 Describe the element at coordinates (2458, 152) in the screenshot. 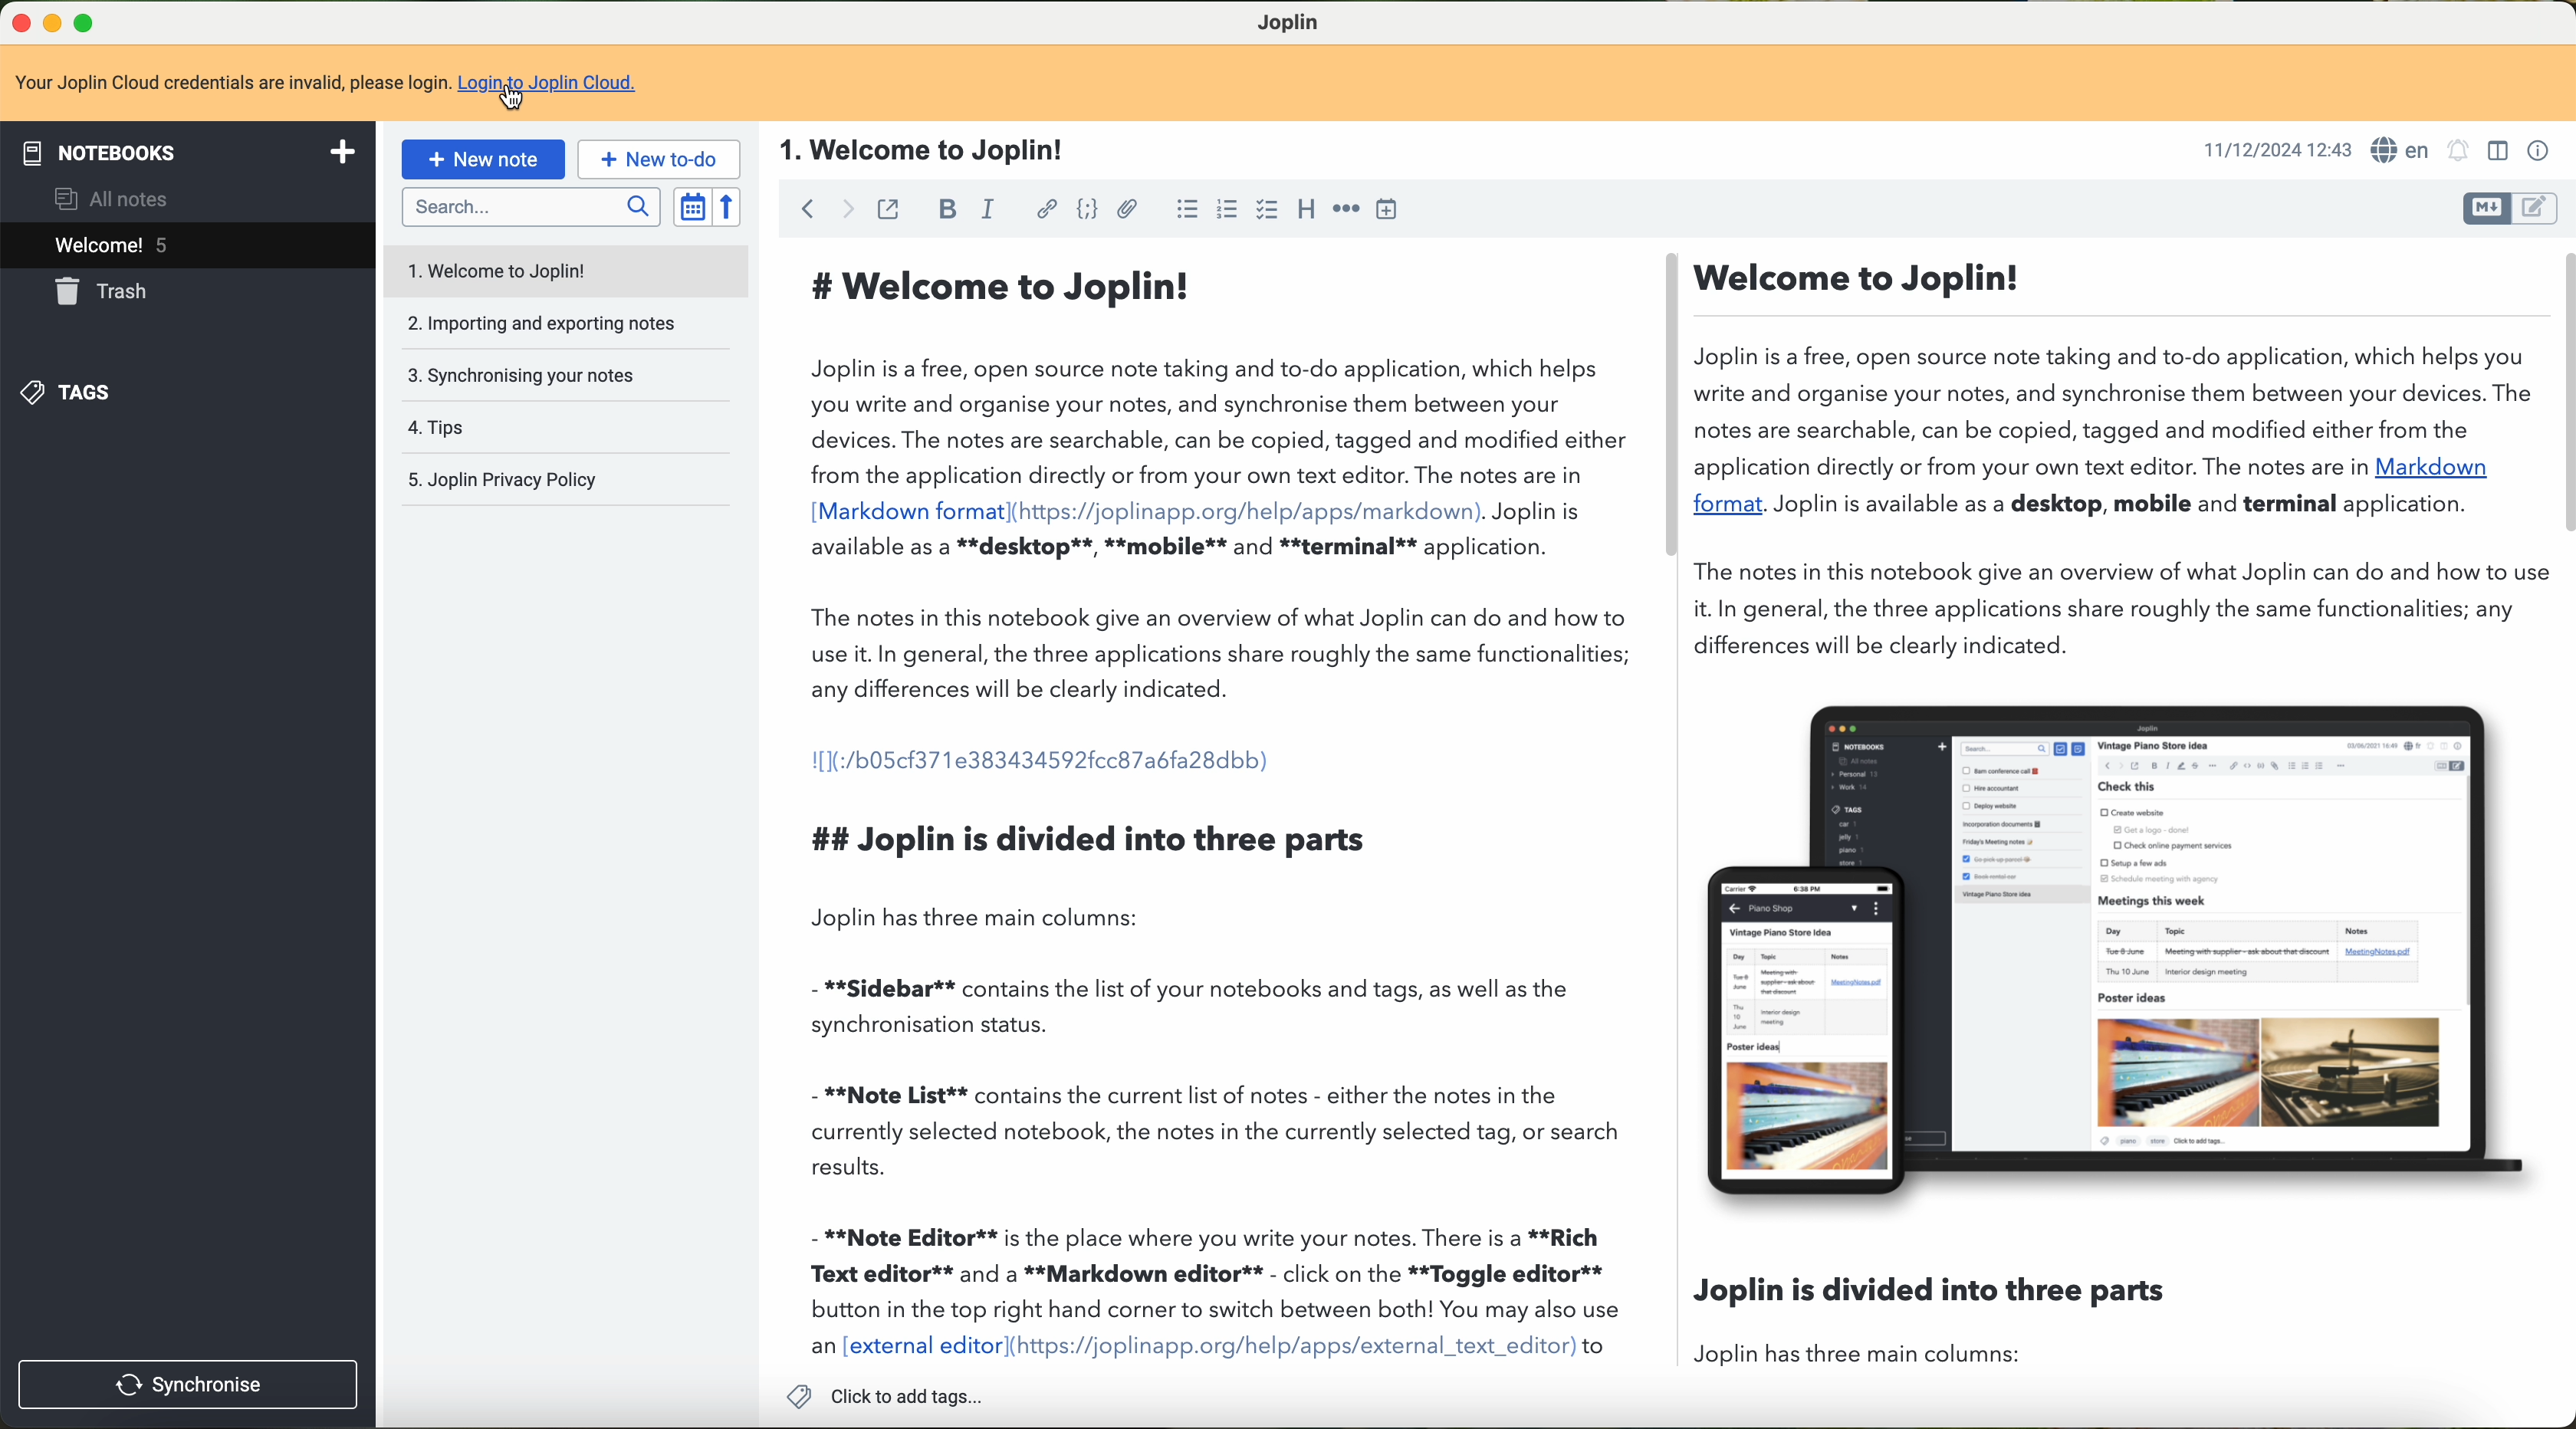

I see `set alarm` at that location.